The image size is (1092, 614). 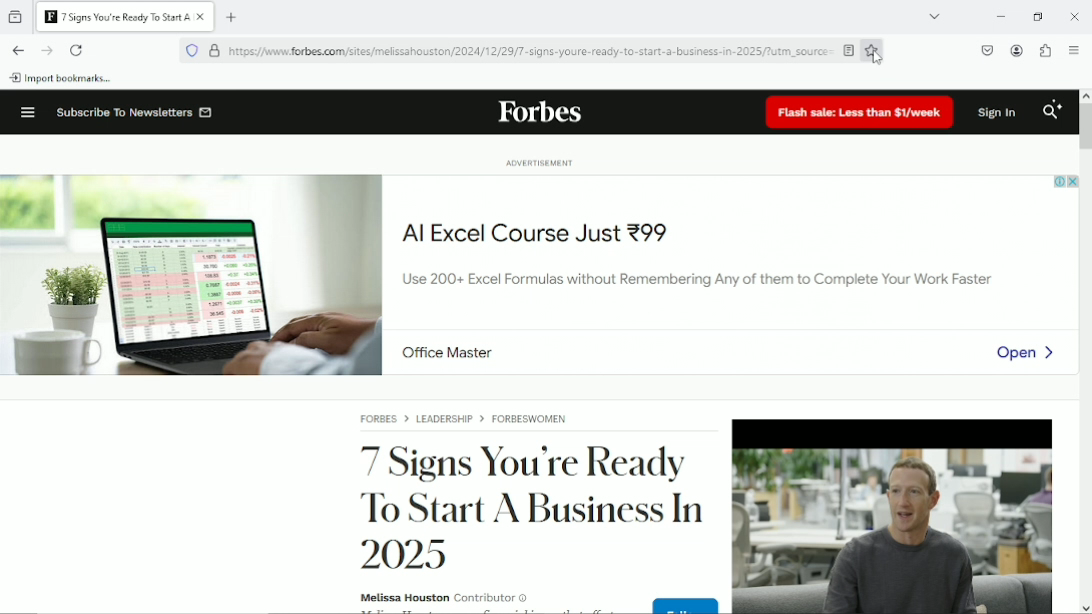 What do you see at coordinates (987, 49) in the screenshot?
I see `Save to pocket` at bounding box center [987, 49].